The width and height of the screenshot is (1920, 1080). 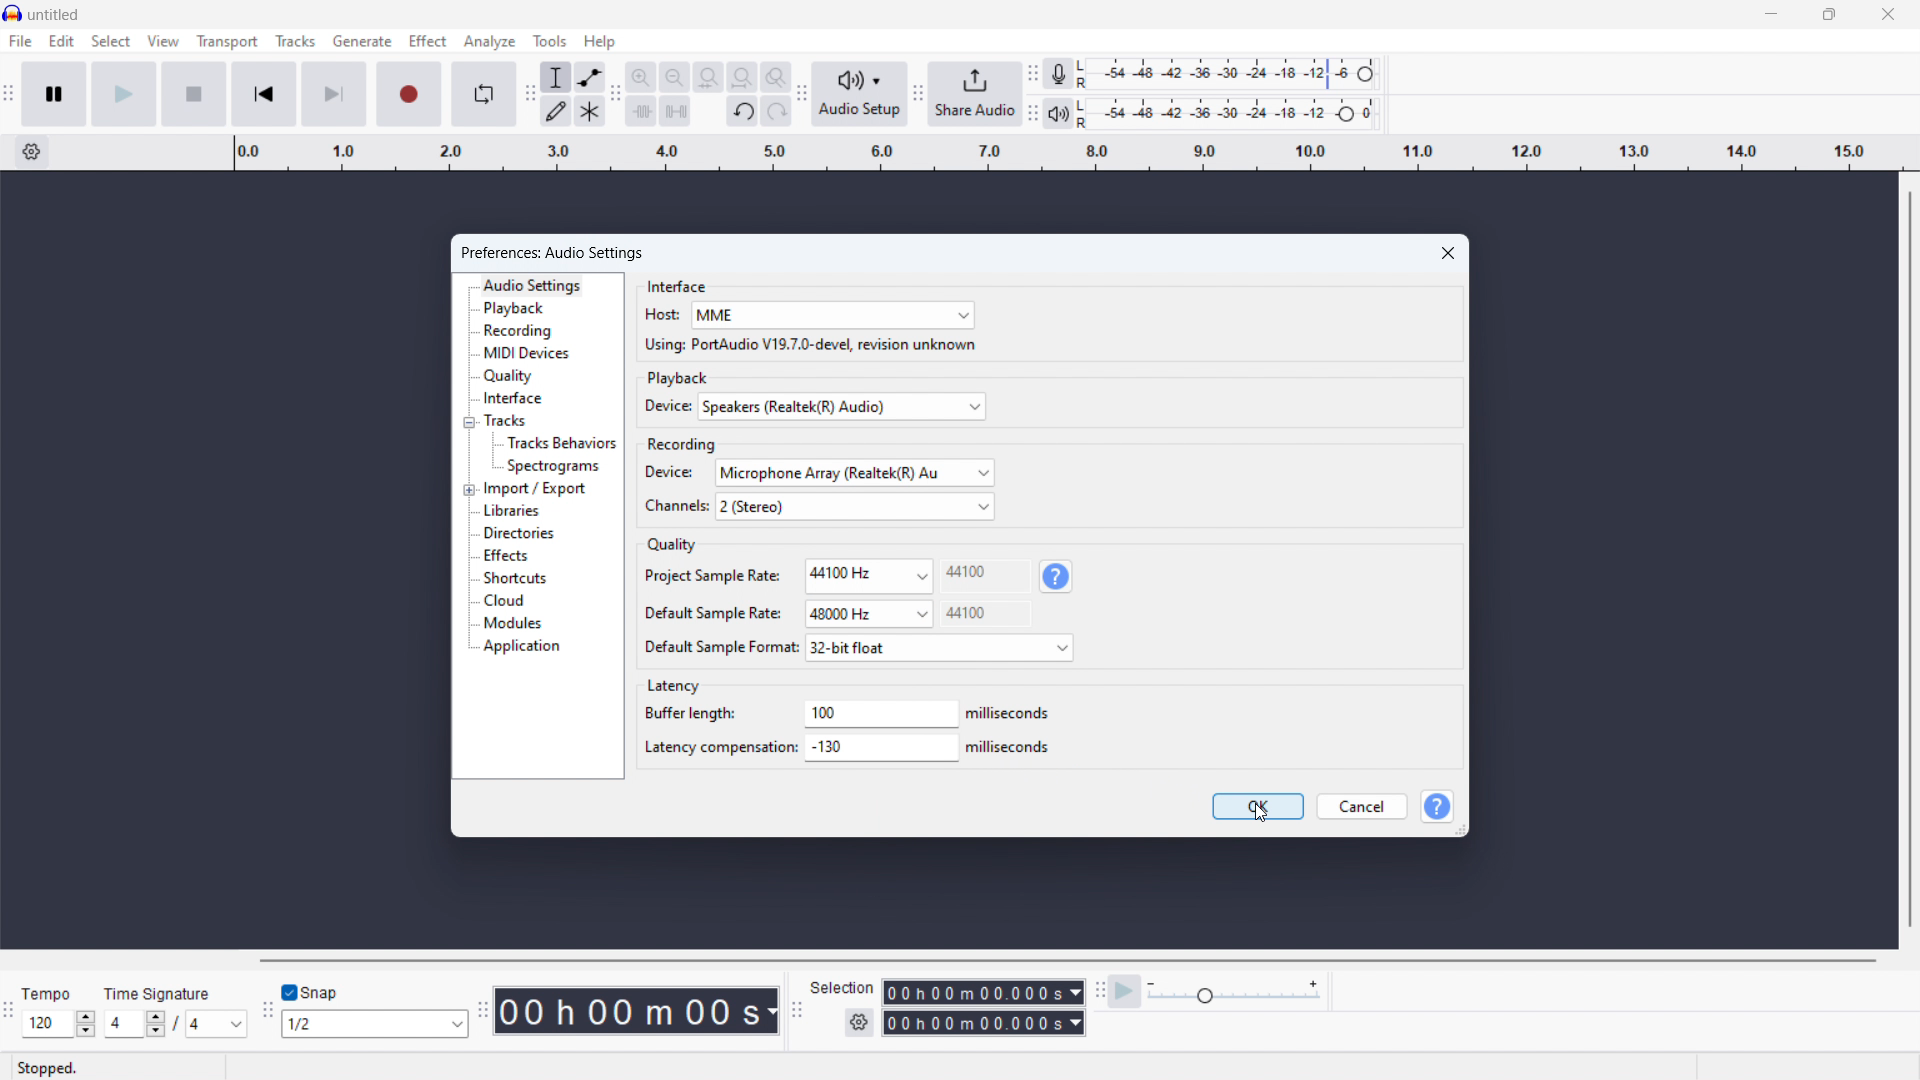 I want to click on 44100, so click(x=986, y=574).